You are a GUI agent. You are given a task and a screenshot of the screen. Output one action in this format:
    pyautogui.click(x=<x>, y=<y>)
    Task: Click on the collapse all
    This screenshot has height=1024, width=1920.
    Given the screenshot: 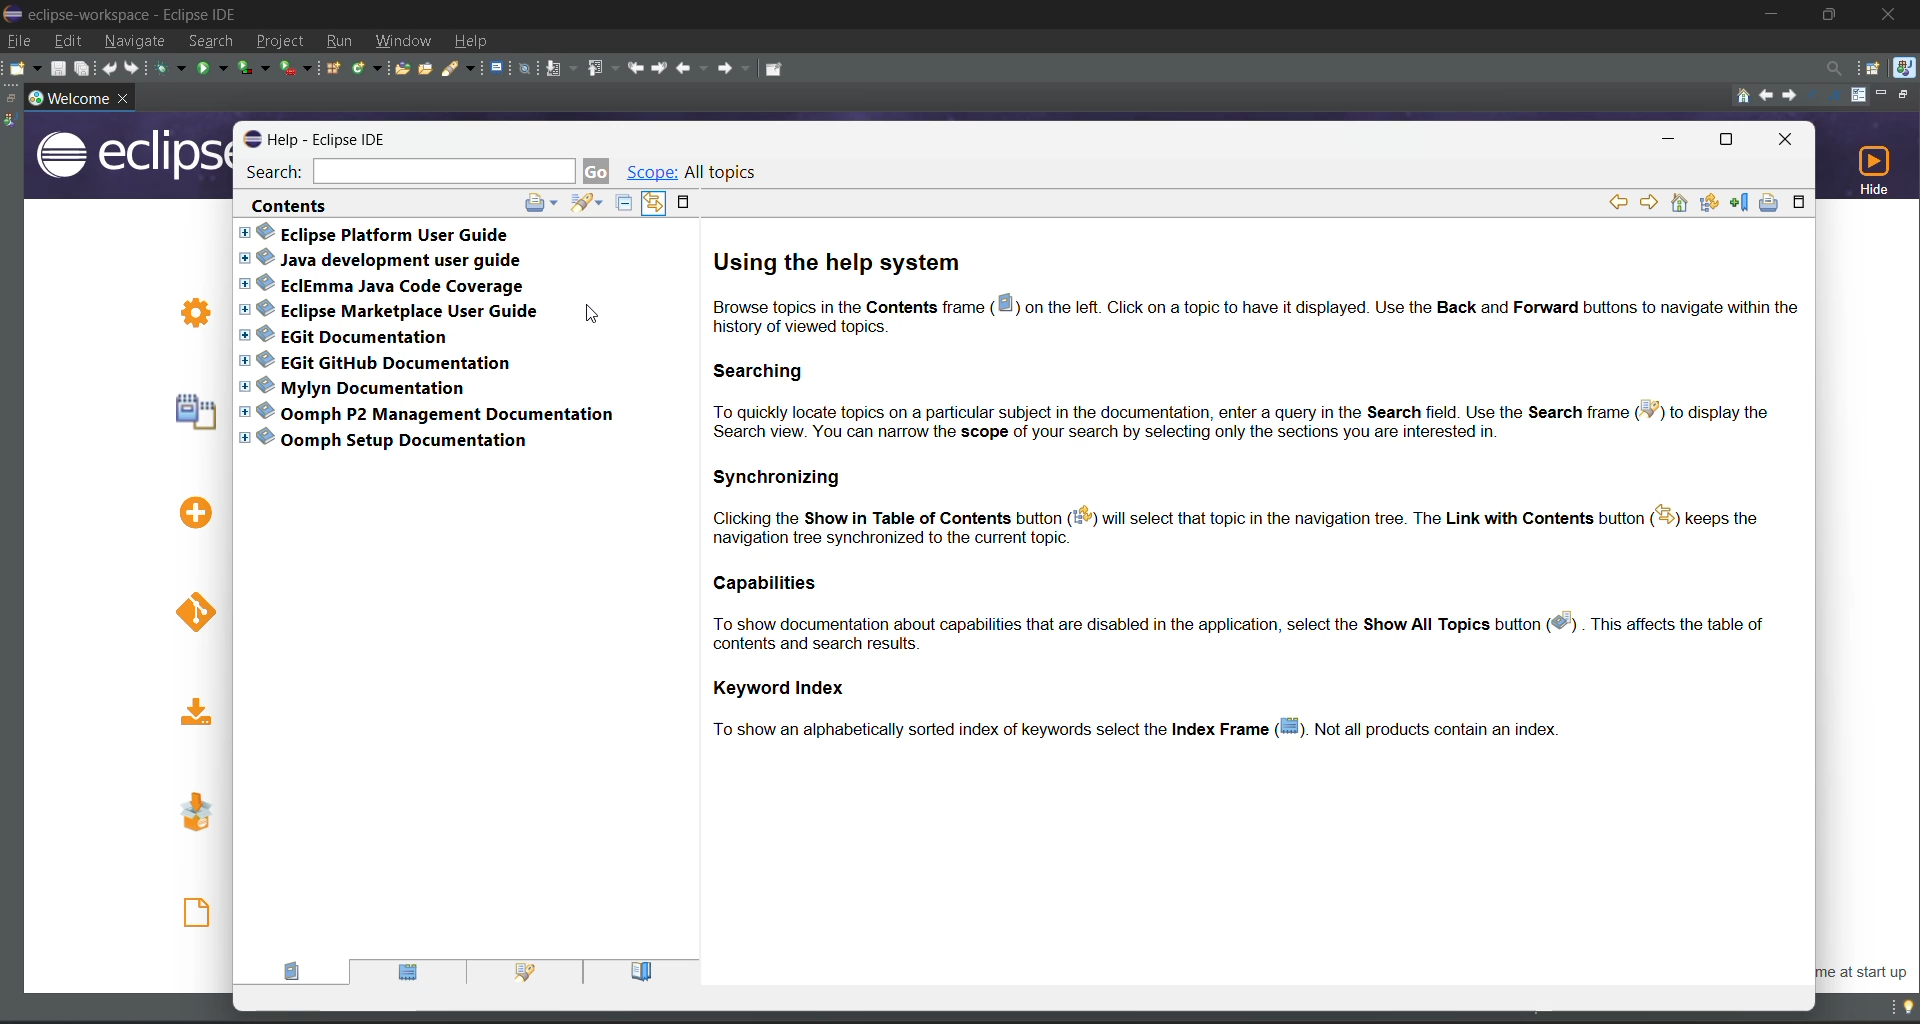 What is the action you would take?
    pyautogui.click(x=624, y=201)
    